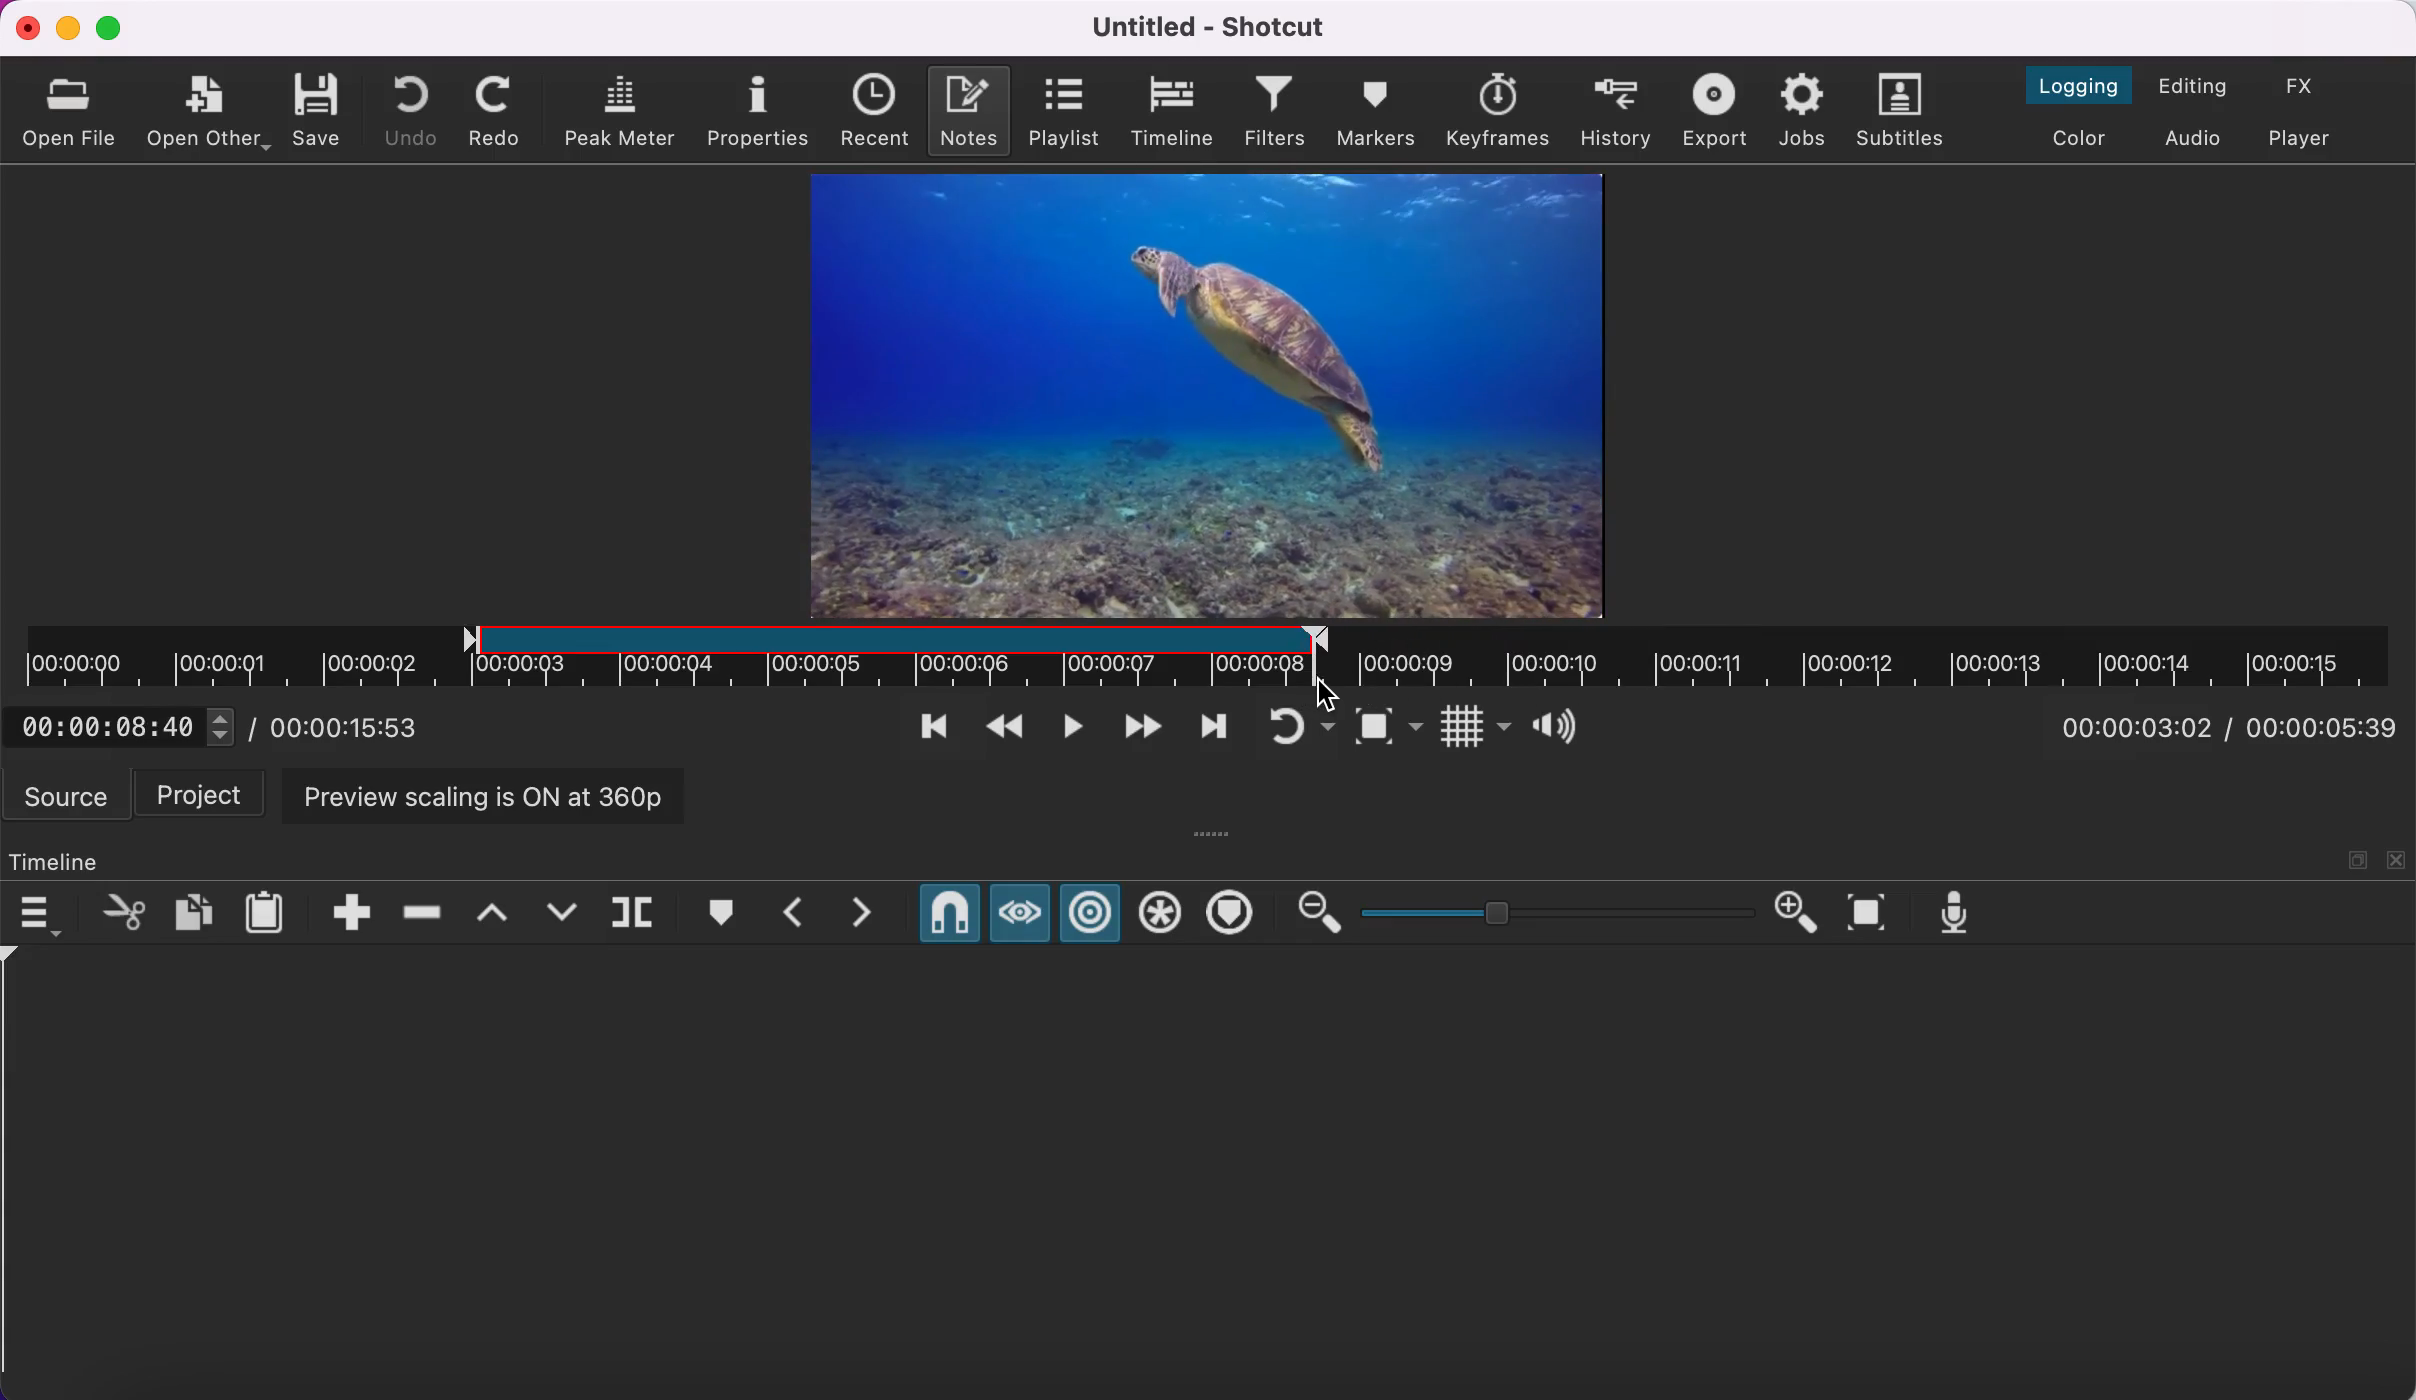 This screenshot has width=2416, height=1400. What do you see at coordinates (1020, 911) in the screenshot?
I see `scrub while dragging` at bounding box center [1020, 911].